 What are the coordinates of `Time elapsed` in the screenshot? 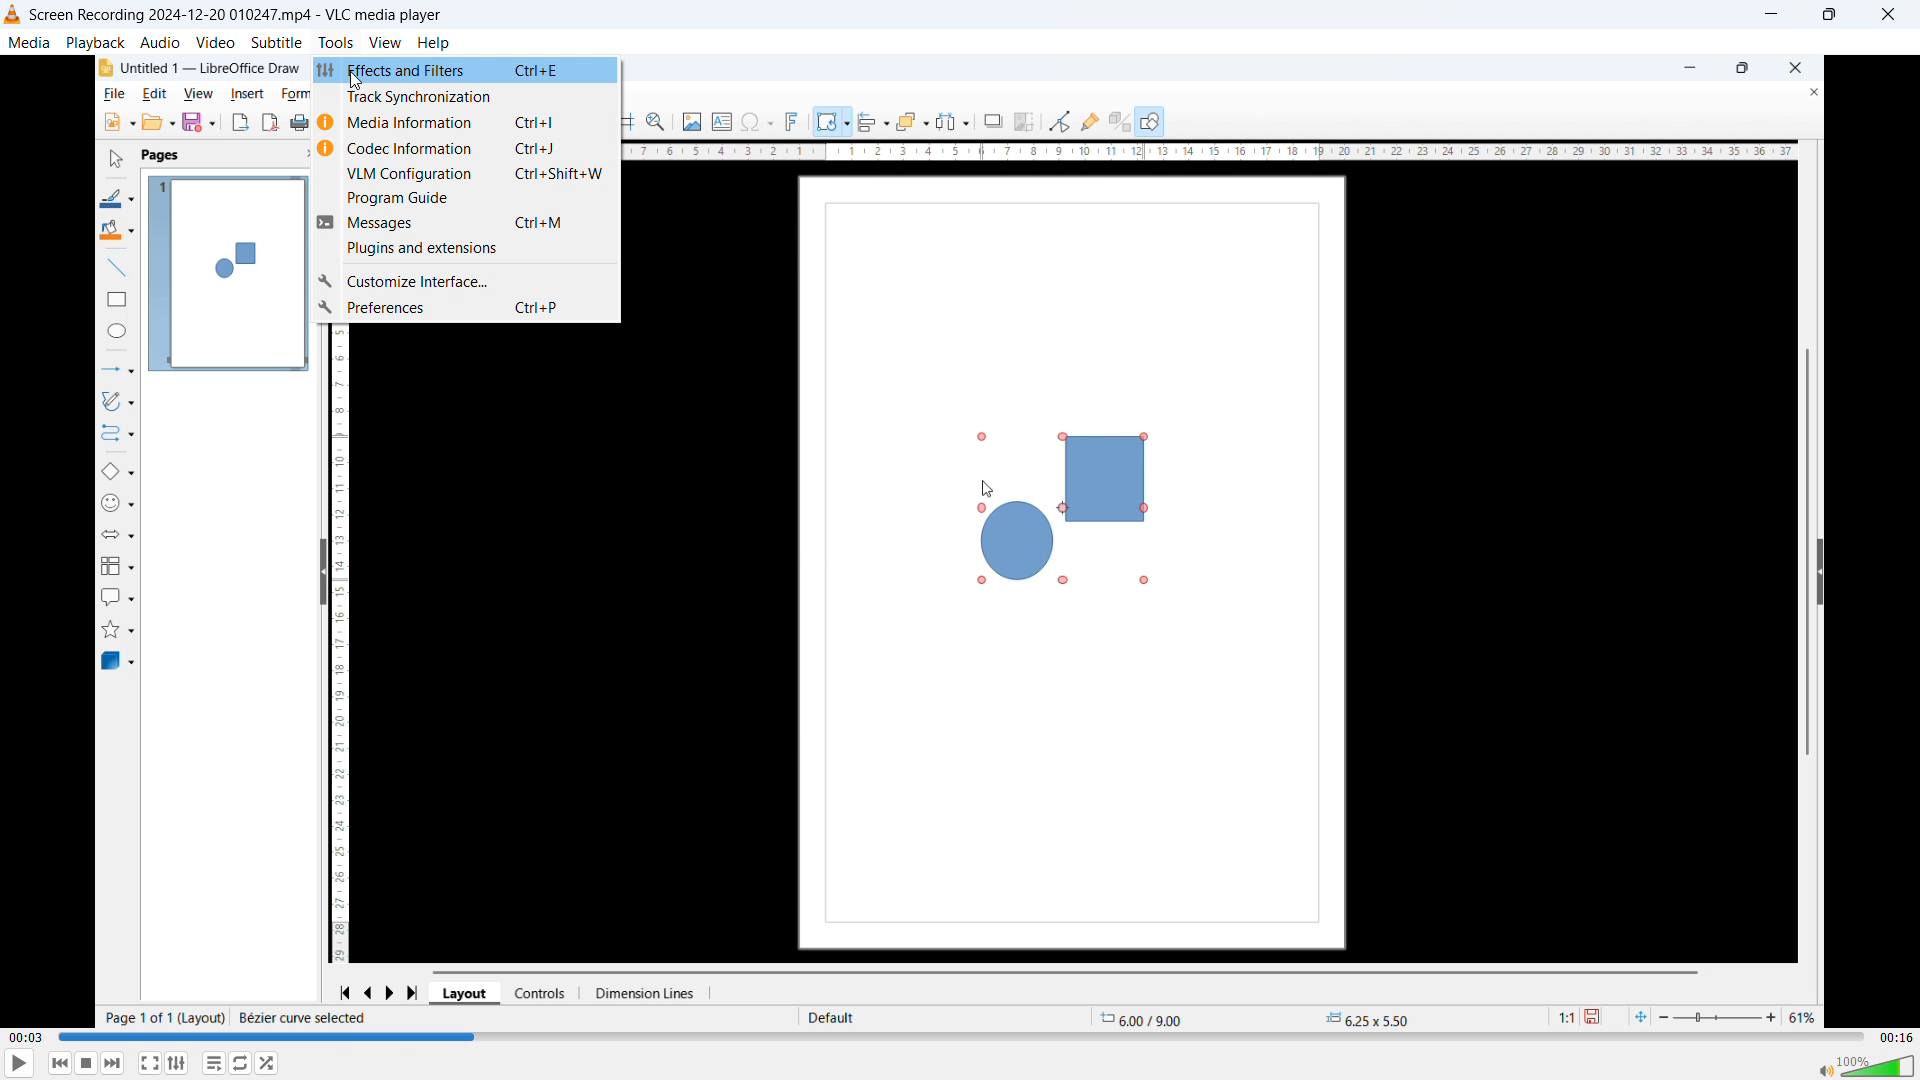 It's located at (28, 1038).